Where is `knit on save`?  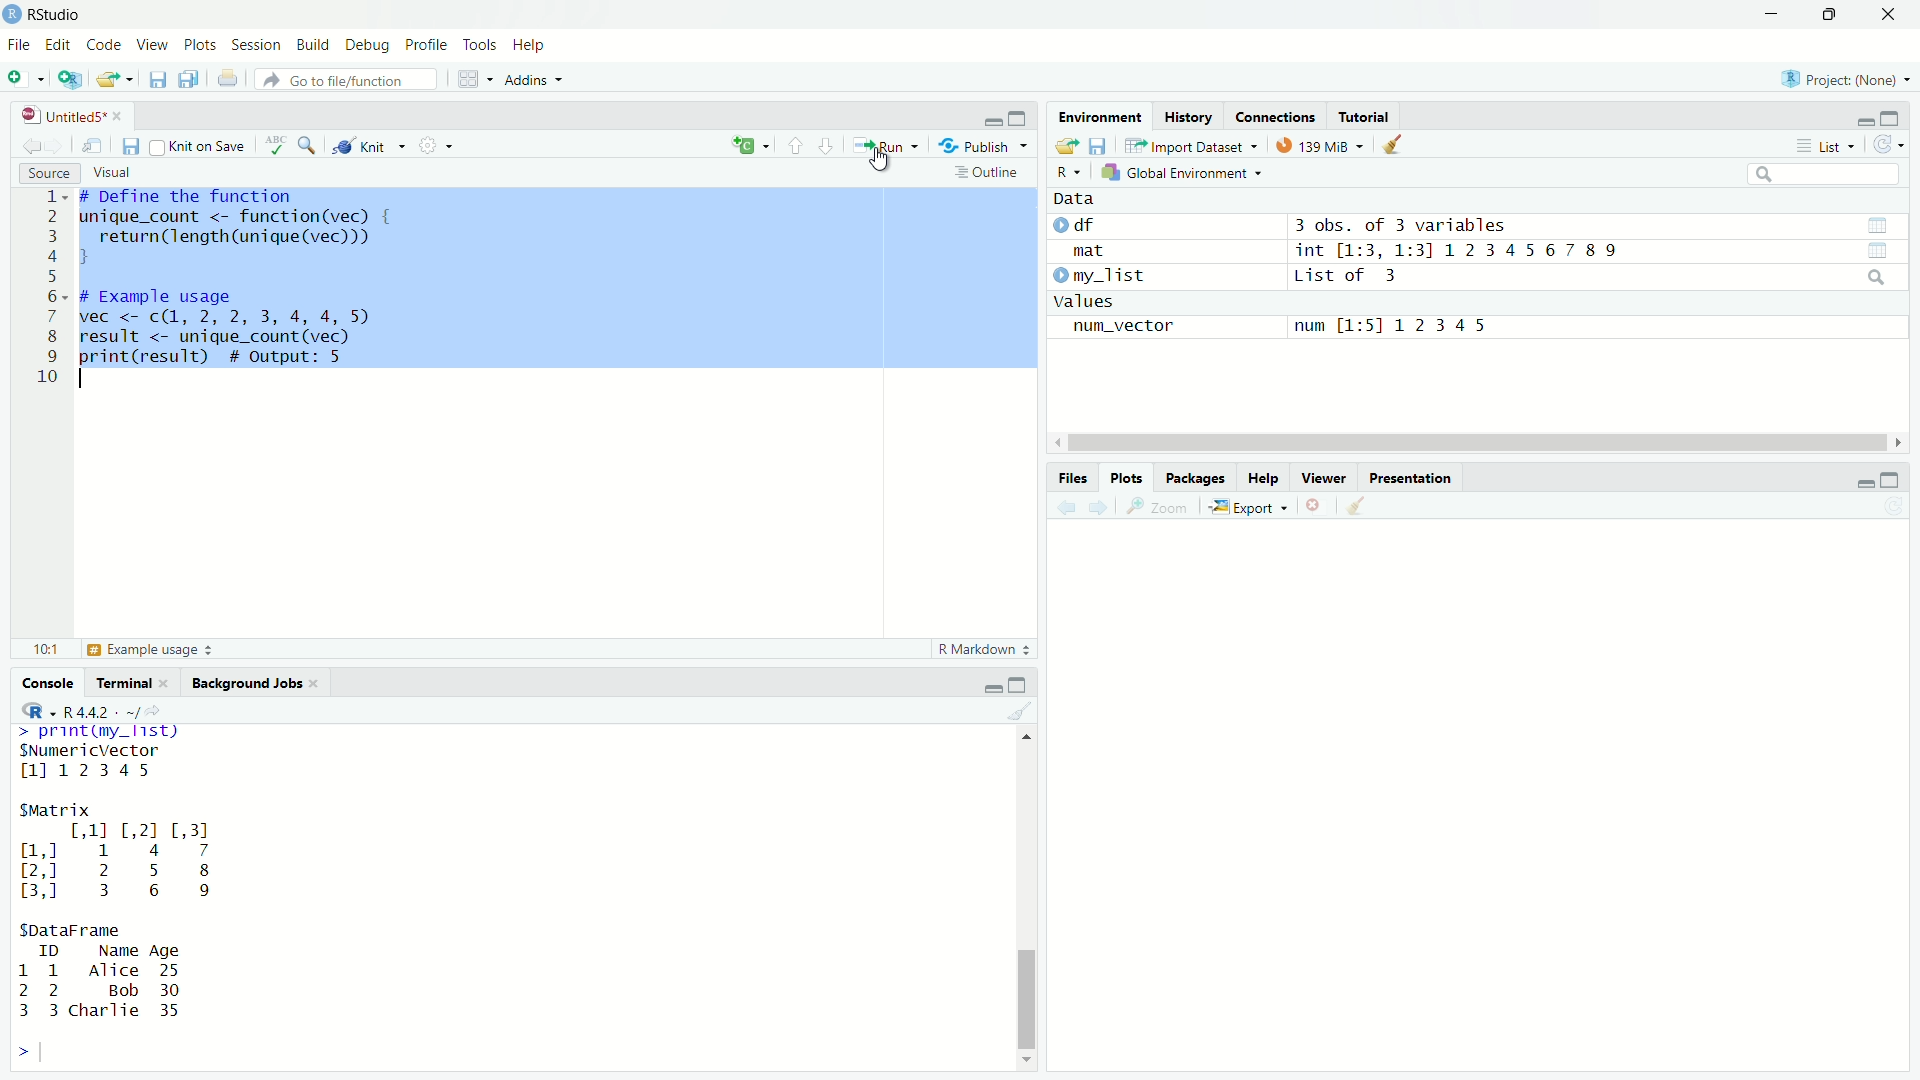
knit on save is located at coordinates (202, 146).